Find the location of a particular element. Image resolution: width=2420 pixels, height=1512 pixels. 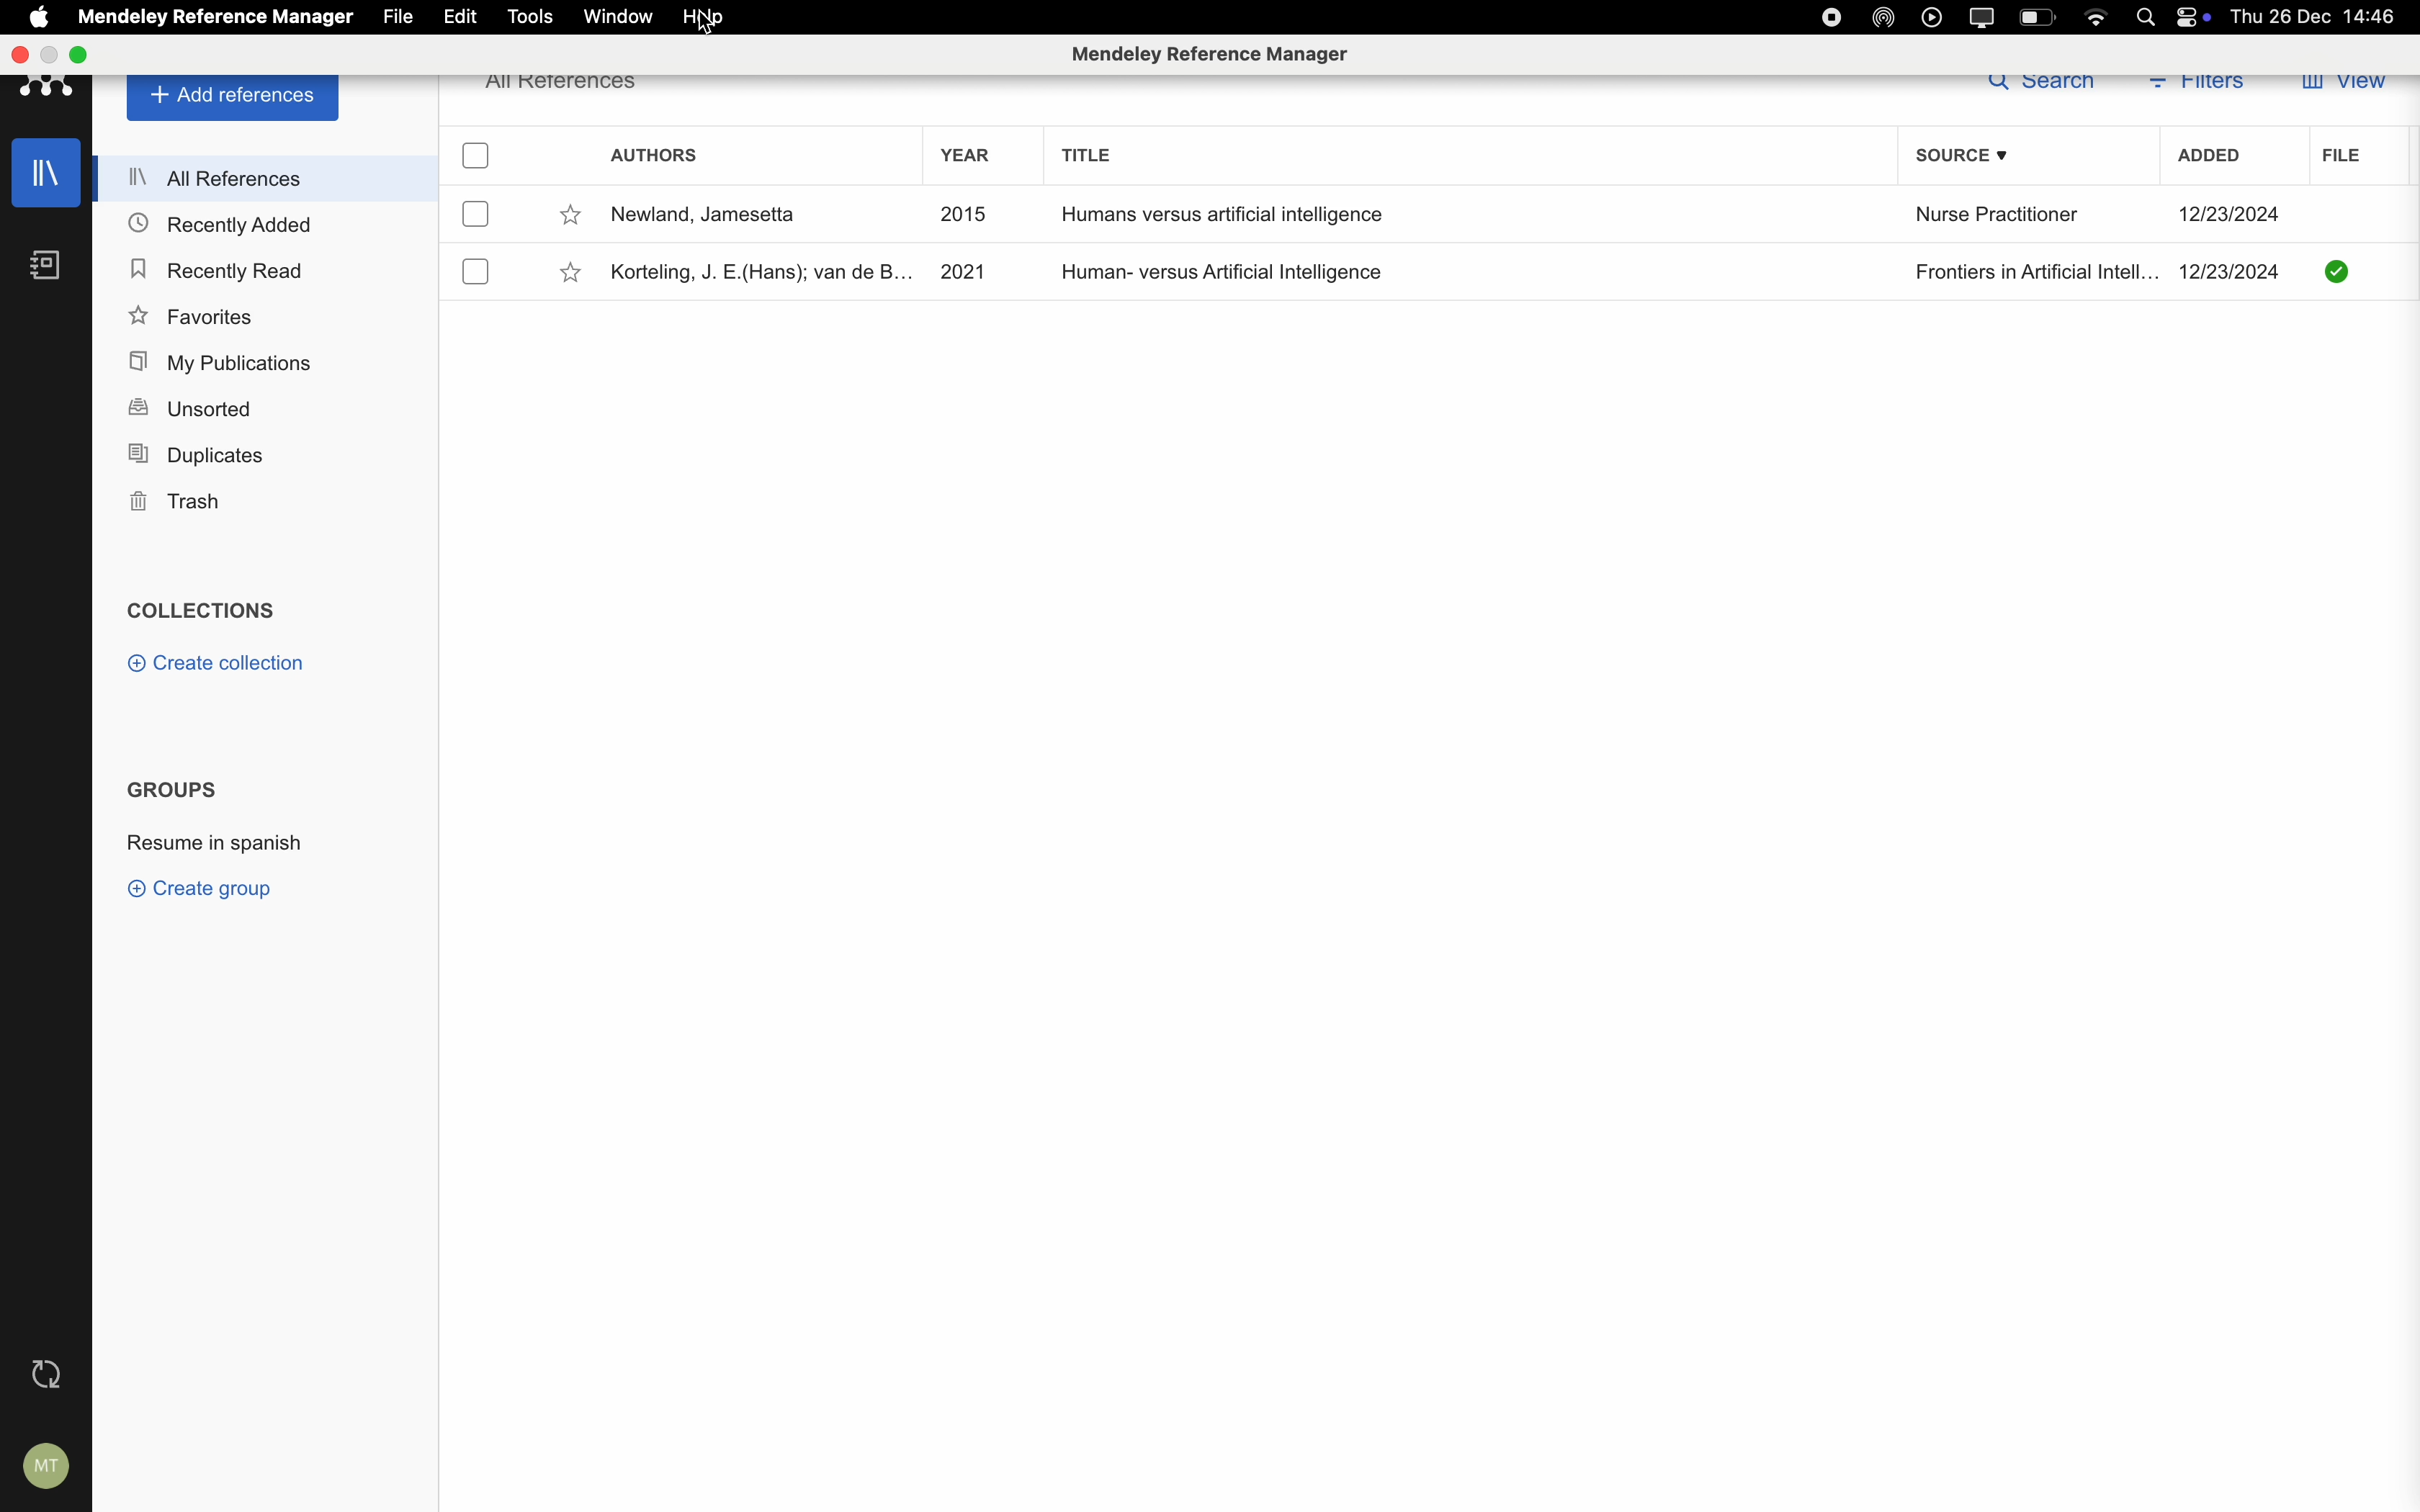

Recently Added is located at coordinates (227, 223).